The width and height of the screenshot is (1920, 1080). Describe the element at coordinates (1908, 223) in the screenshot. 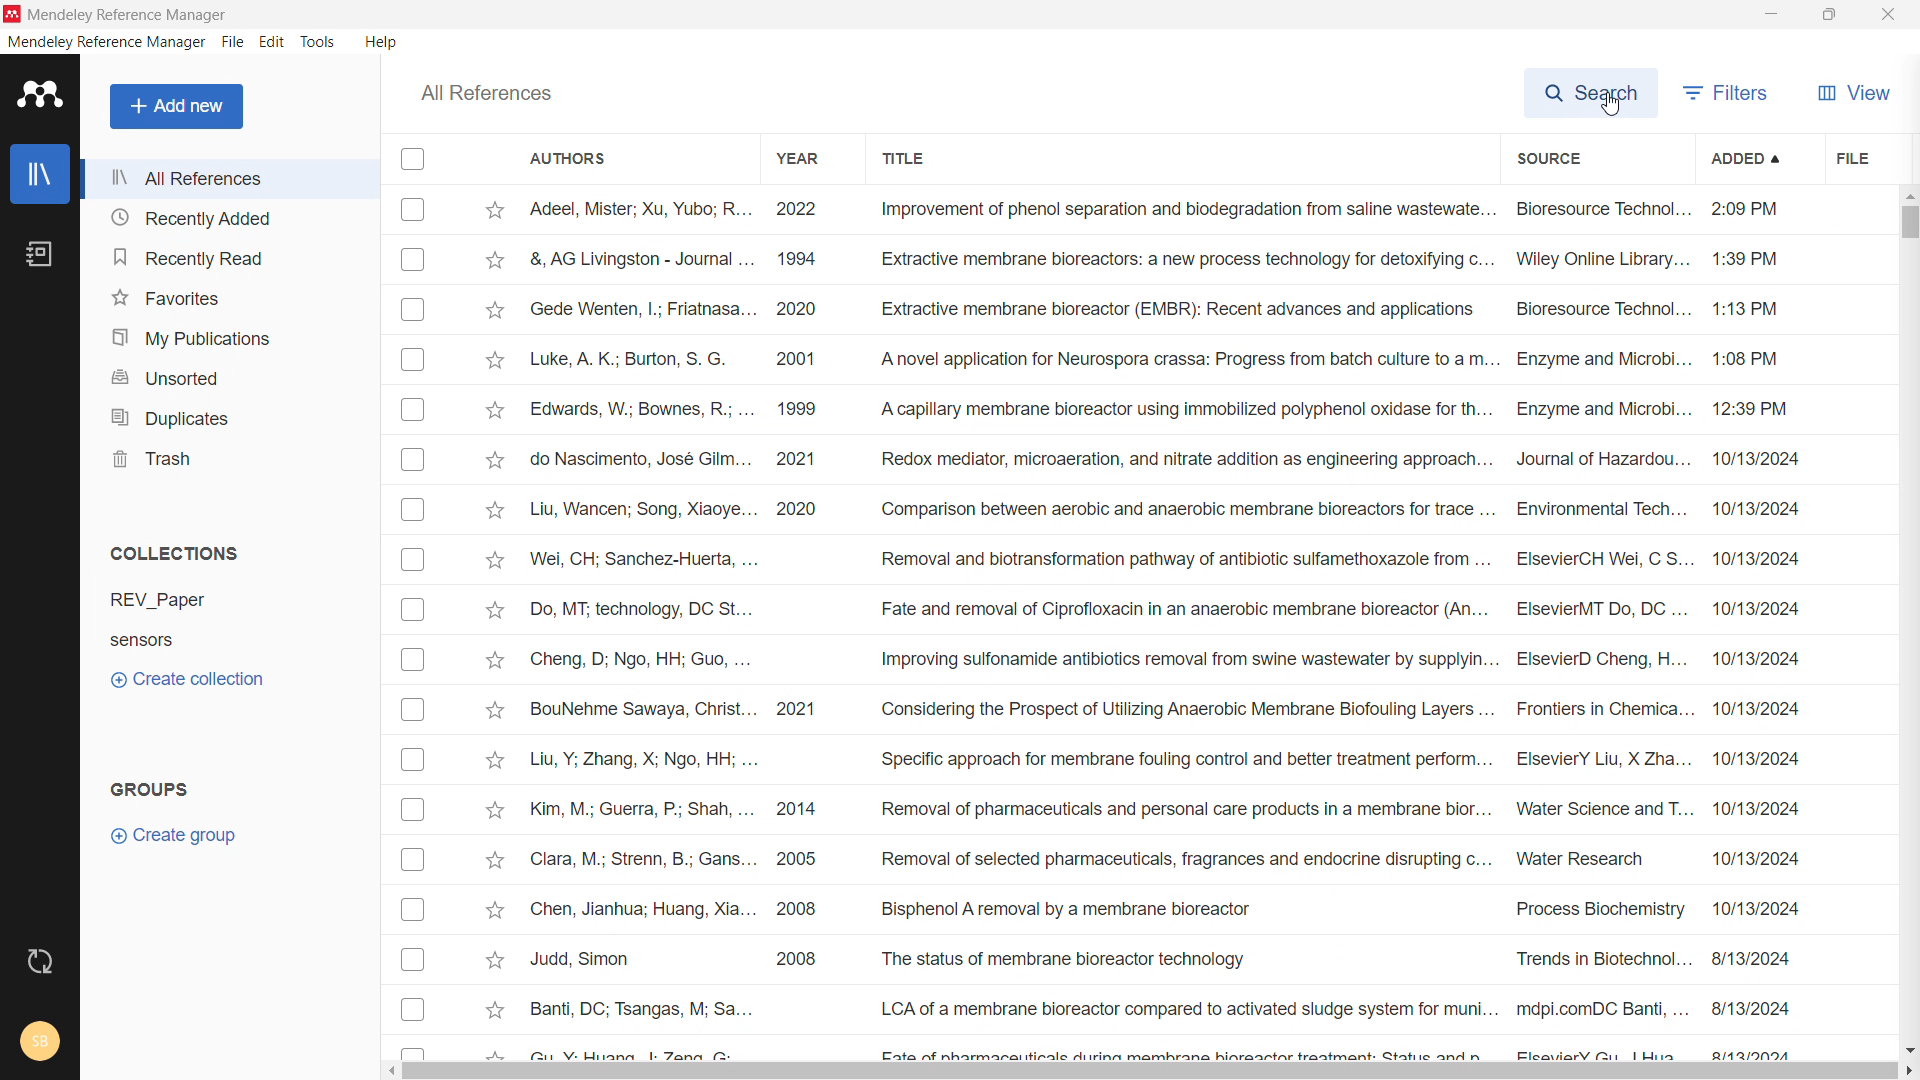

I see `vertical scrollbar` at that location.